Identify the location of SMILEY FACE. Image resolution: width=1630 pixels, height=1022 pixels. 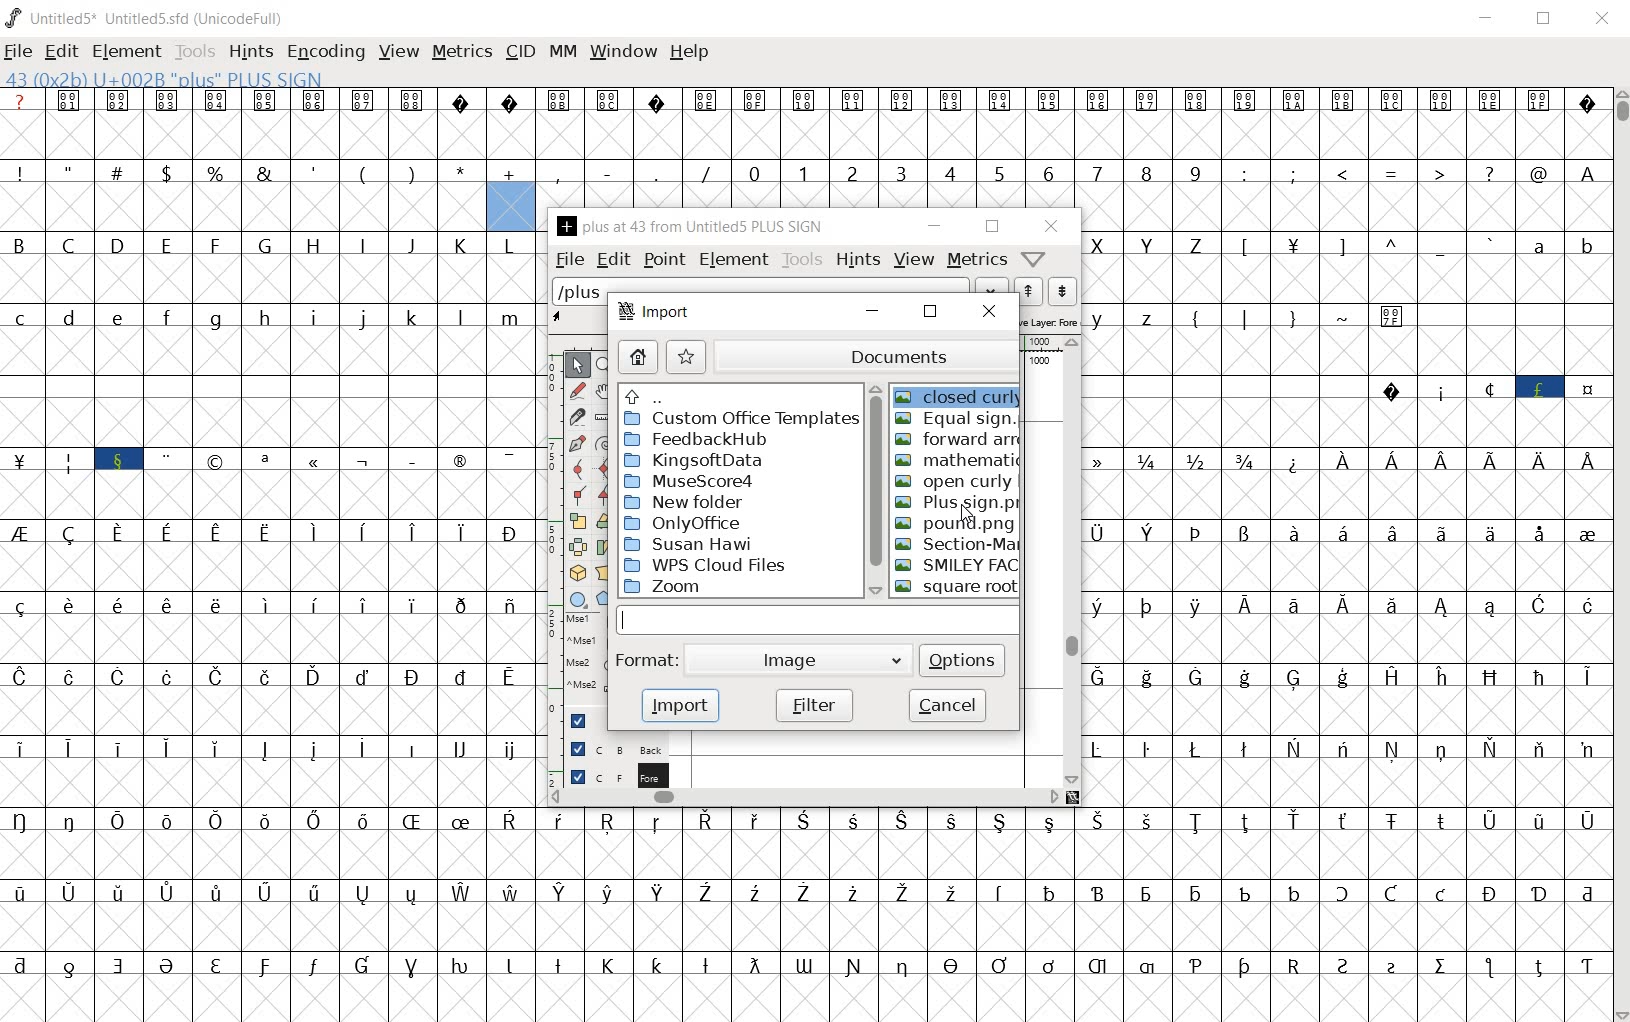
(957, 564).